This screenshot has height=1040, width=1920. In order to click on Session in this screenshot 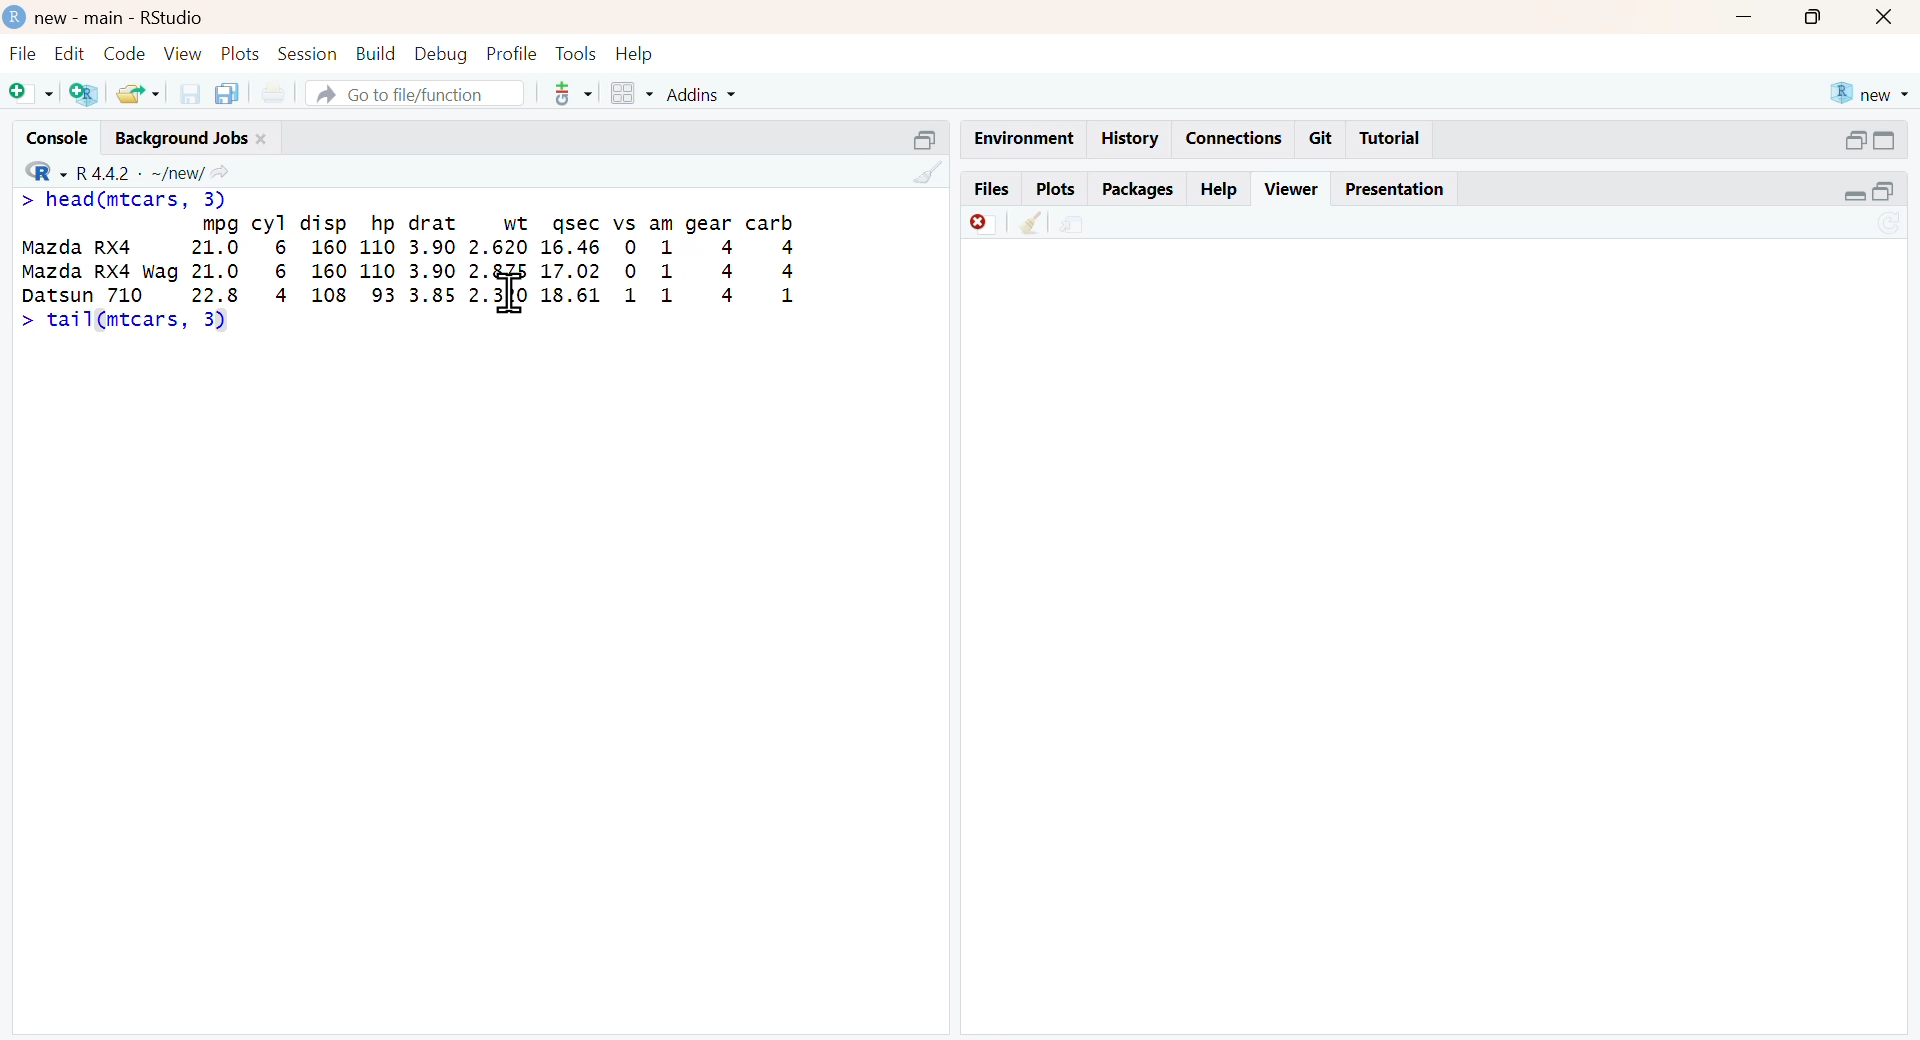, I will do `click(307, 54)`.